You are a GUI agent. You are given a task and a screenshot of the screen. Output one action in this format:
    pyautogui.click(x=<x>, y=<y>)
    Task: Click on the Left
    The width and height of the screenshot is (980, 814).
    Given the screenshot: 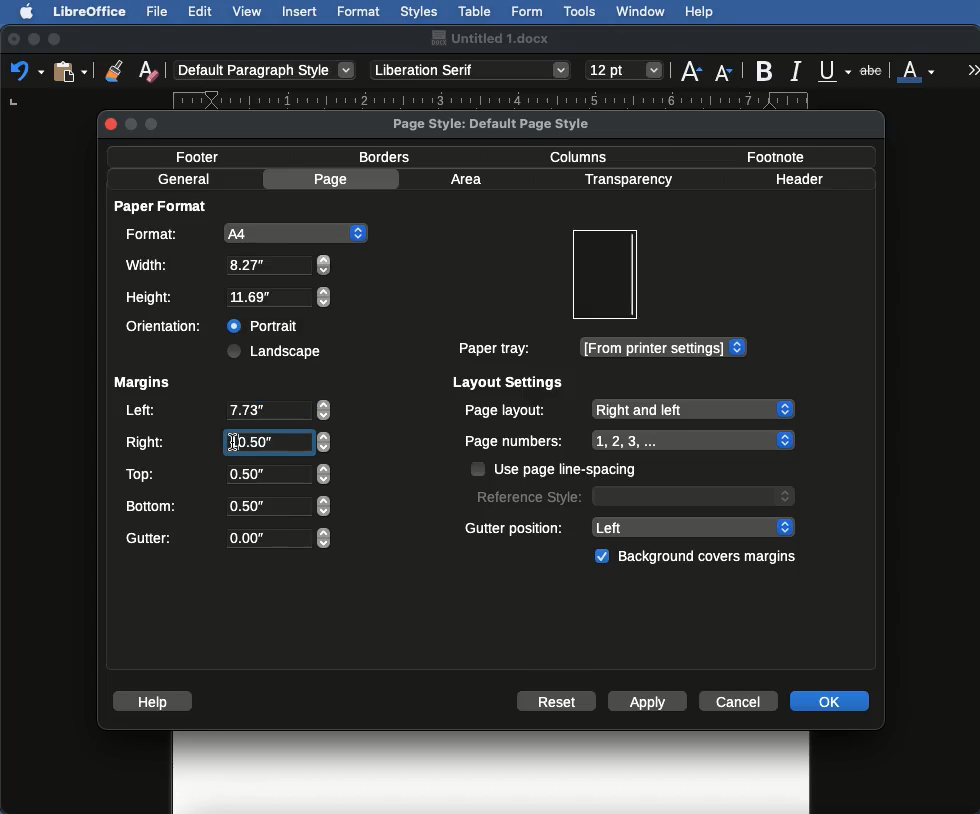 What is the action you would take?
    pyautogui.click(x=226, y=412)
    